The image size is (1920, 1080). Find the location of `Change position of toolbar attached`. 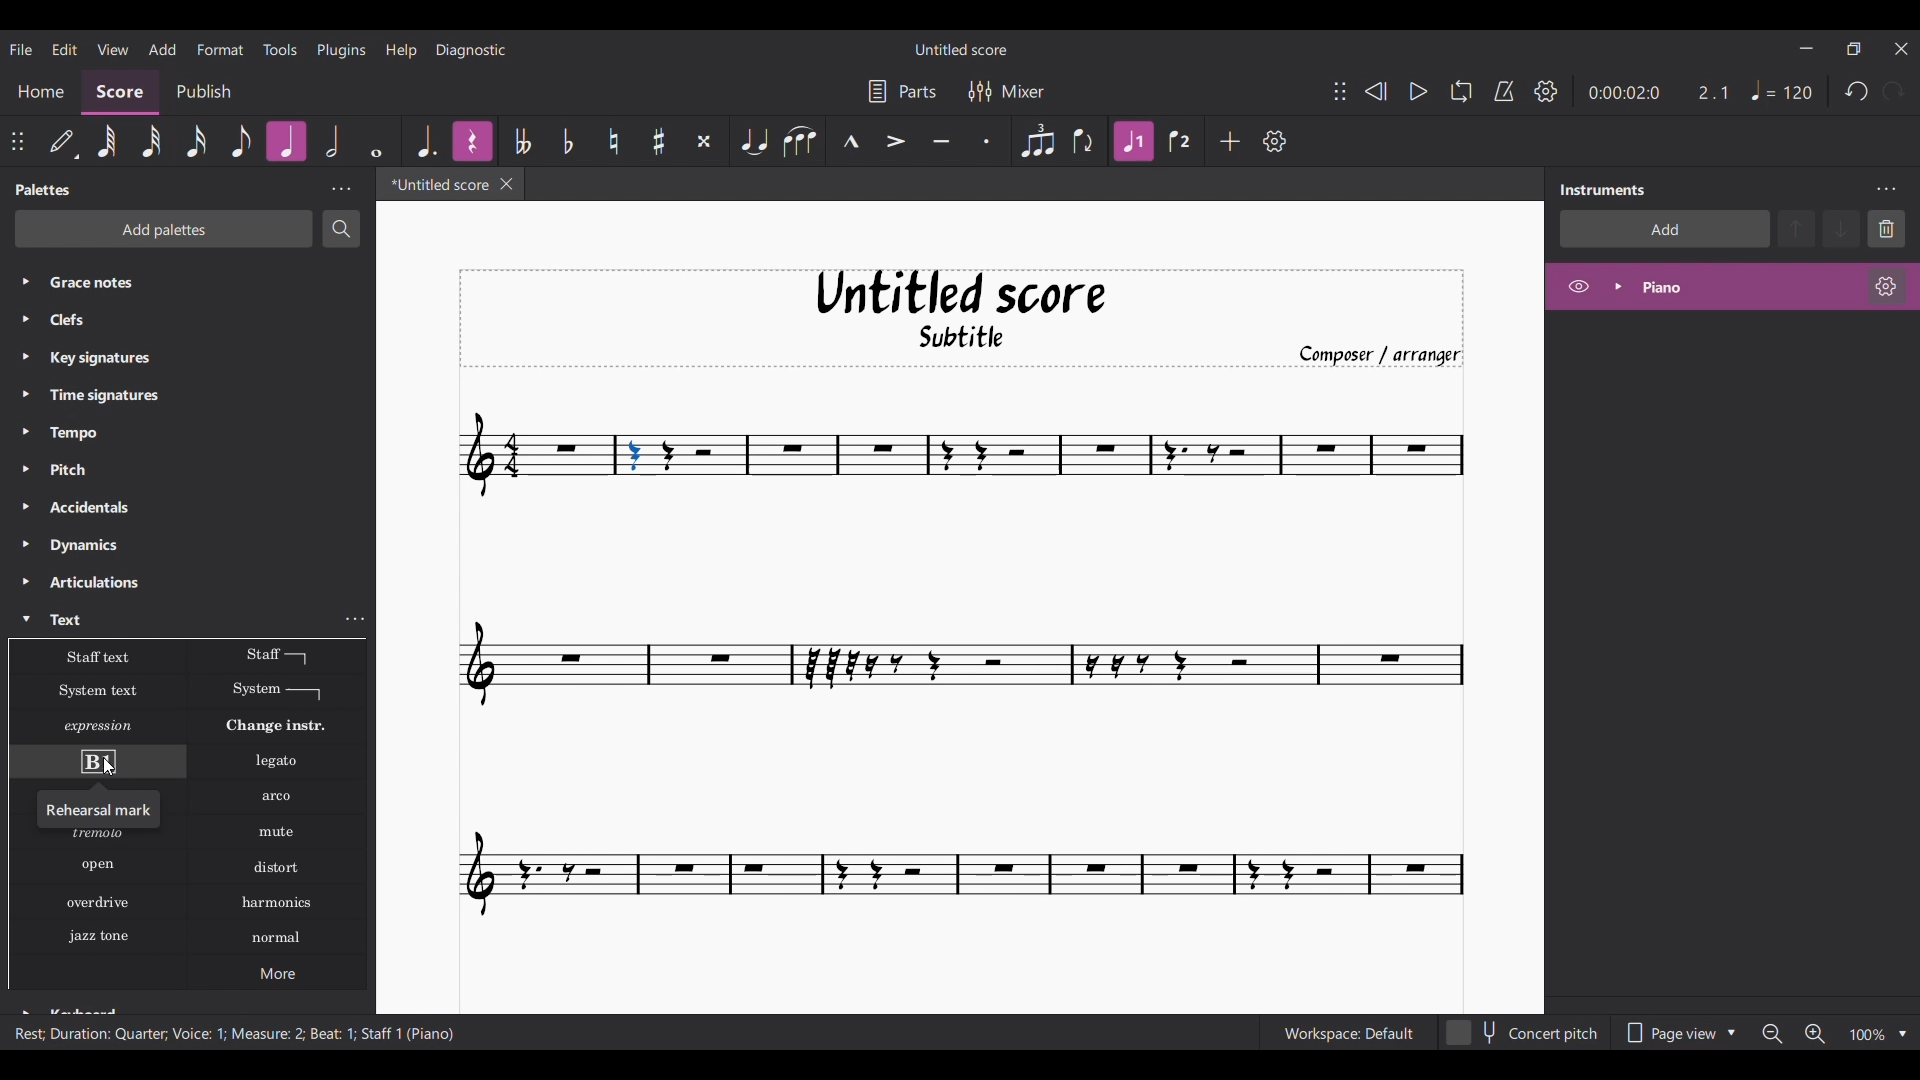

Change position of toolbar attached is located at coordinates (17, 141).